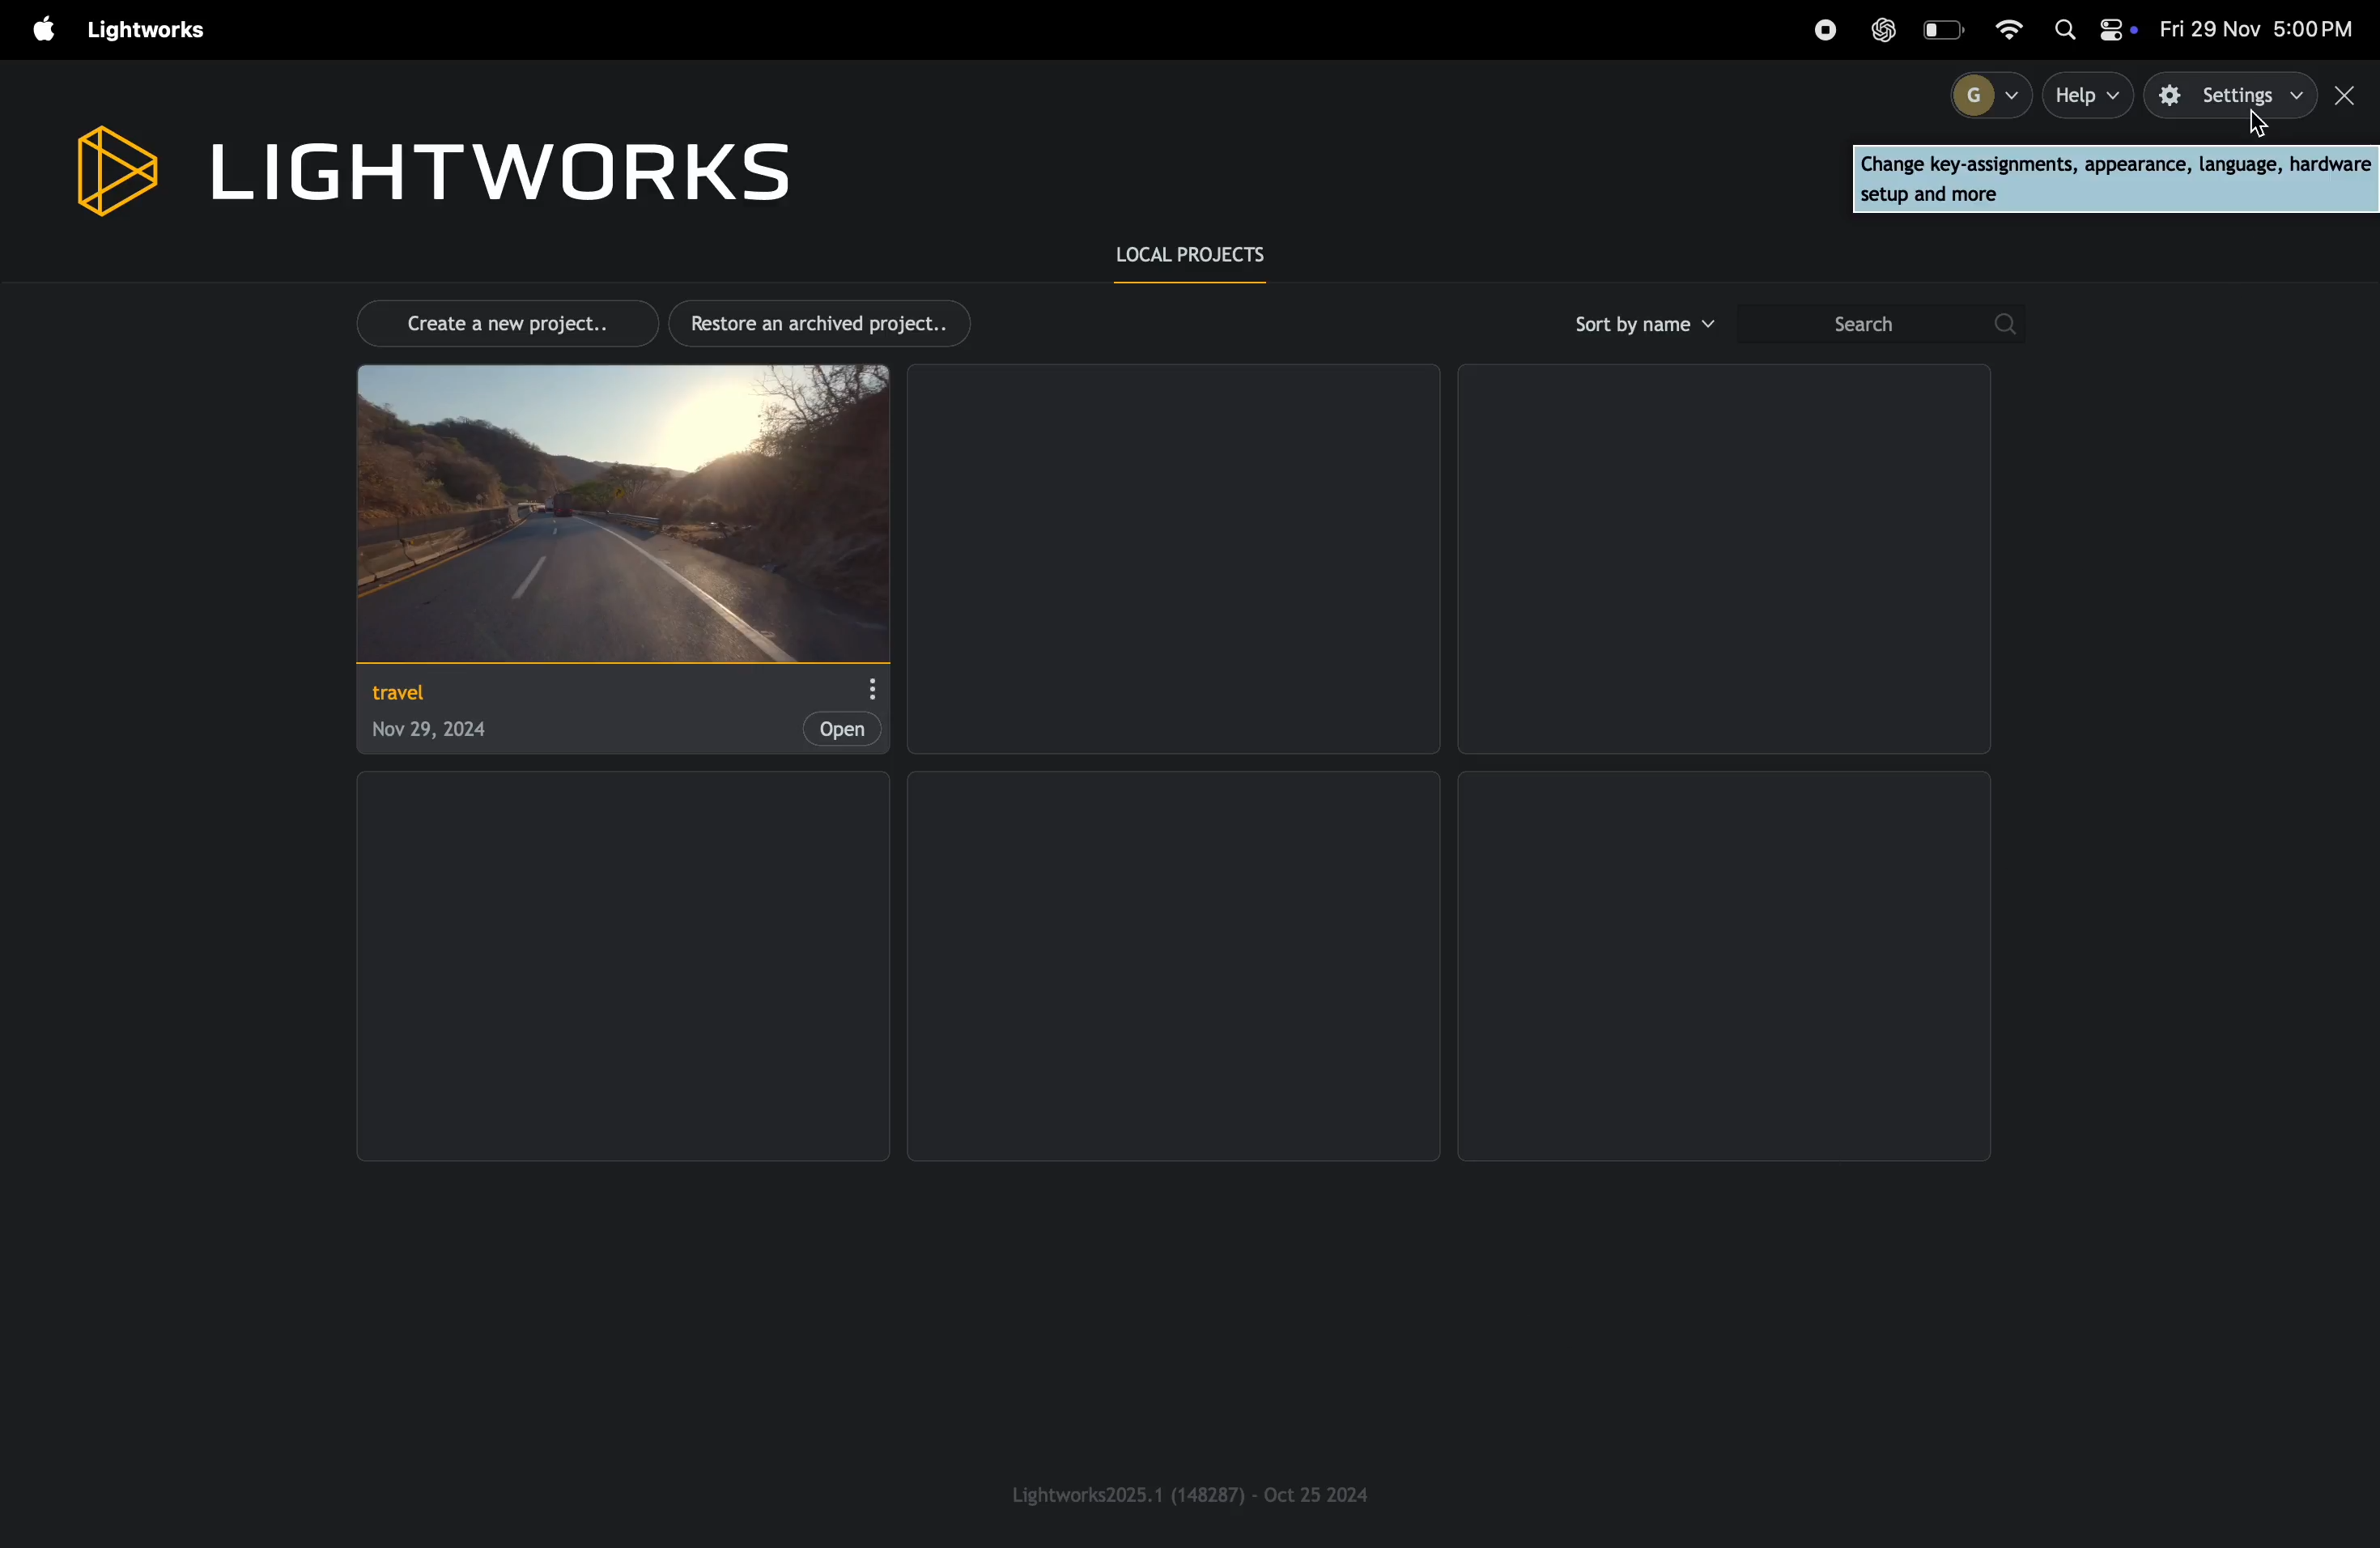  What do you see at coordinates (1824, 30) in the screenshot?
I see `record` at bounding box center [1824, 30].